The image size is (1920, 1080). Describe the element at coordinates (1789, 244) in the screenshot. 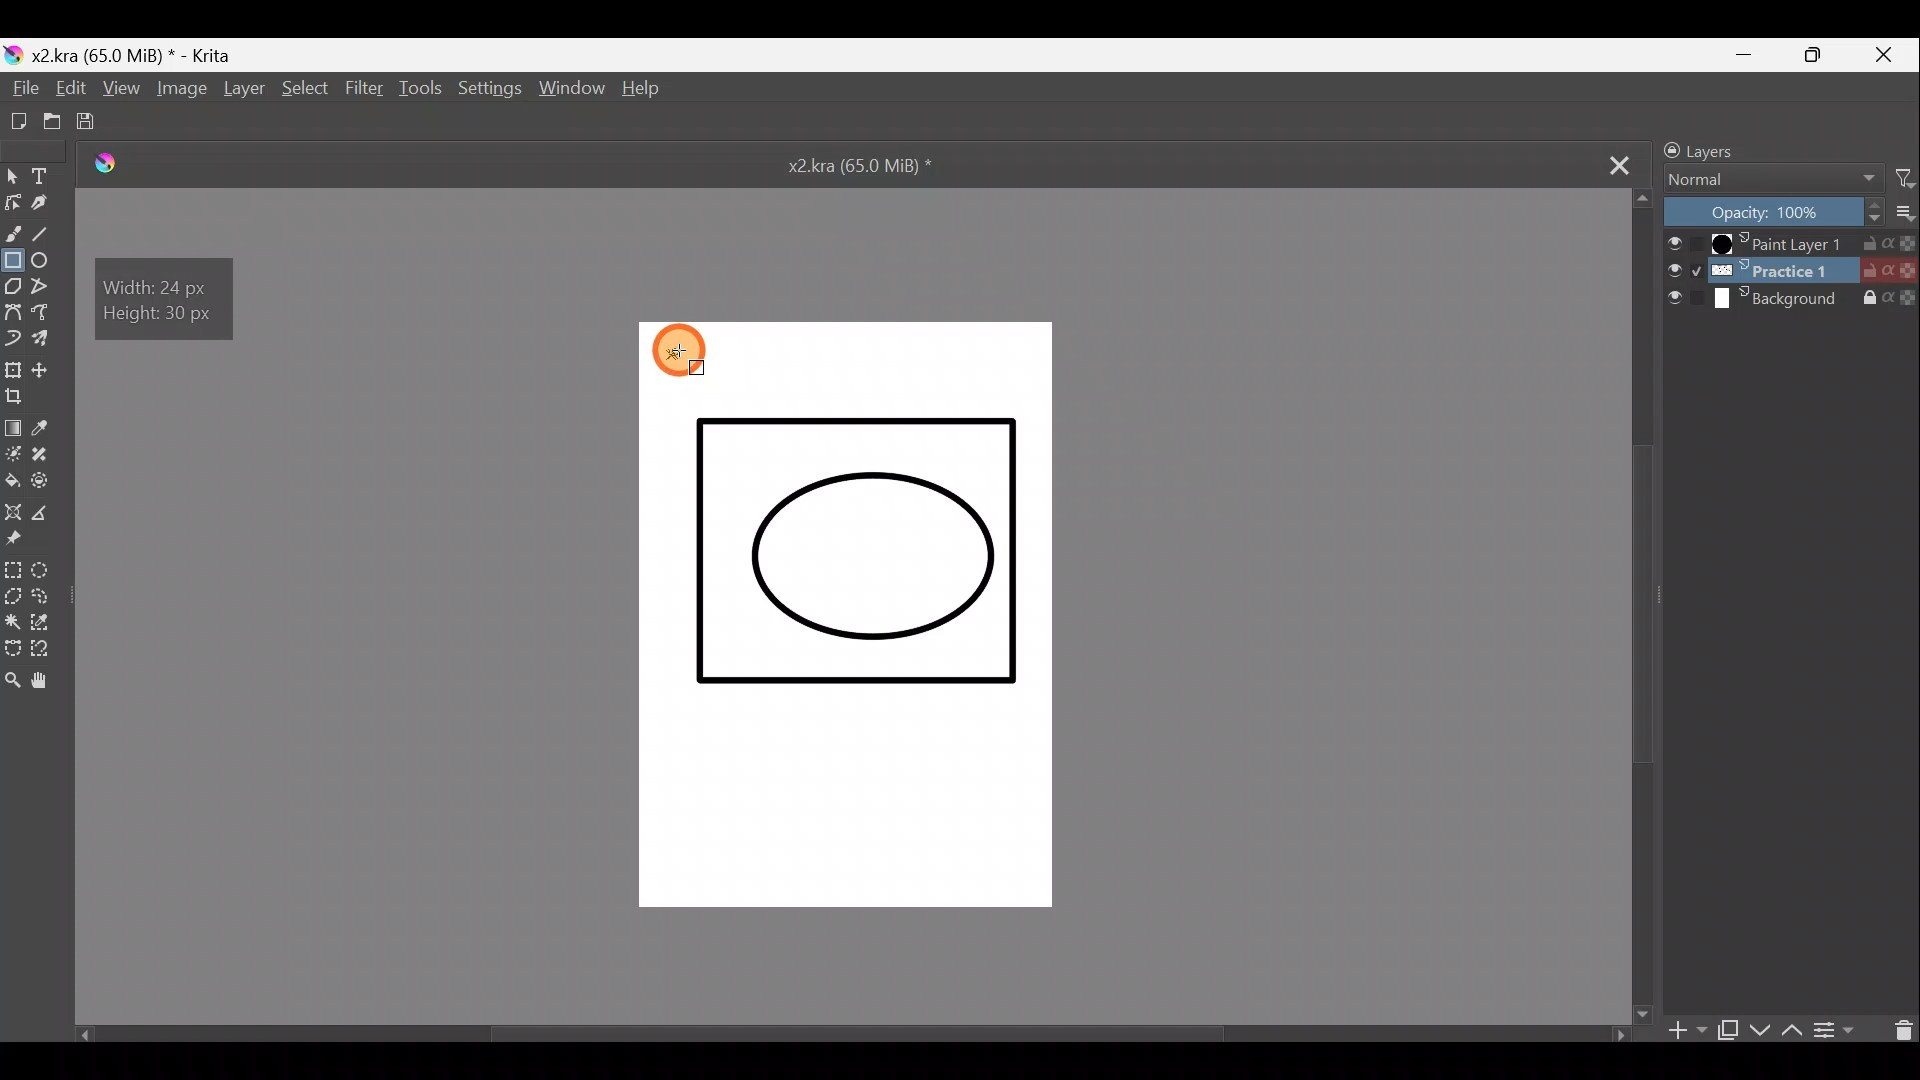

I see `Paint Layer 1` at that location.